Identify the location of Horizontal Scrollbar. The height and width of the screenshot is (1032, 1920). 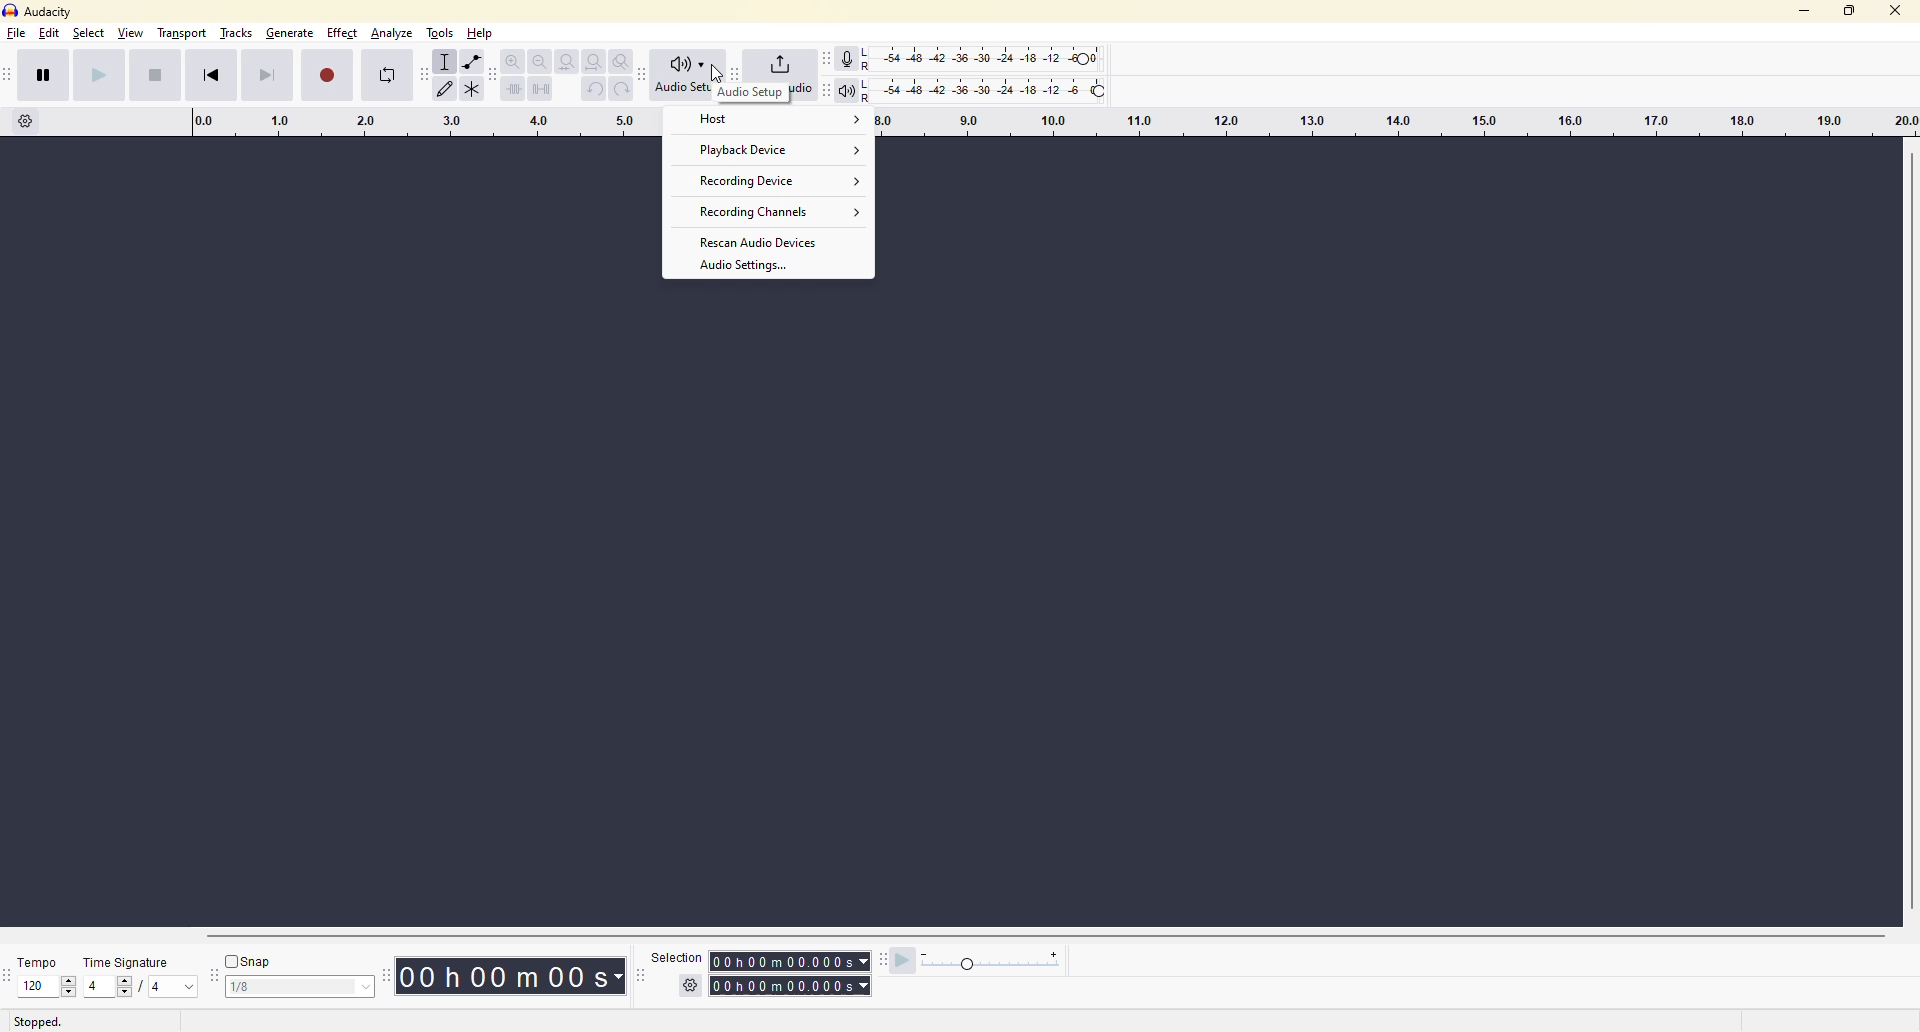
(1027, 929).